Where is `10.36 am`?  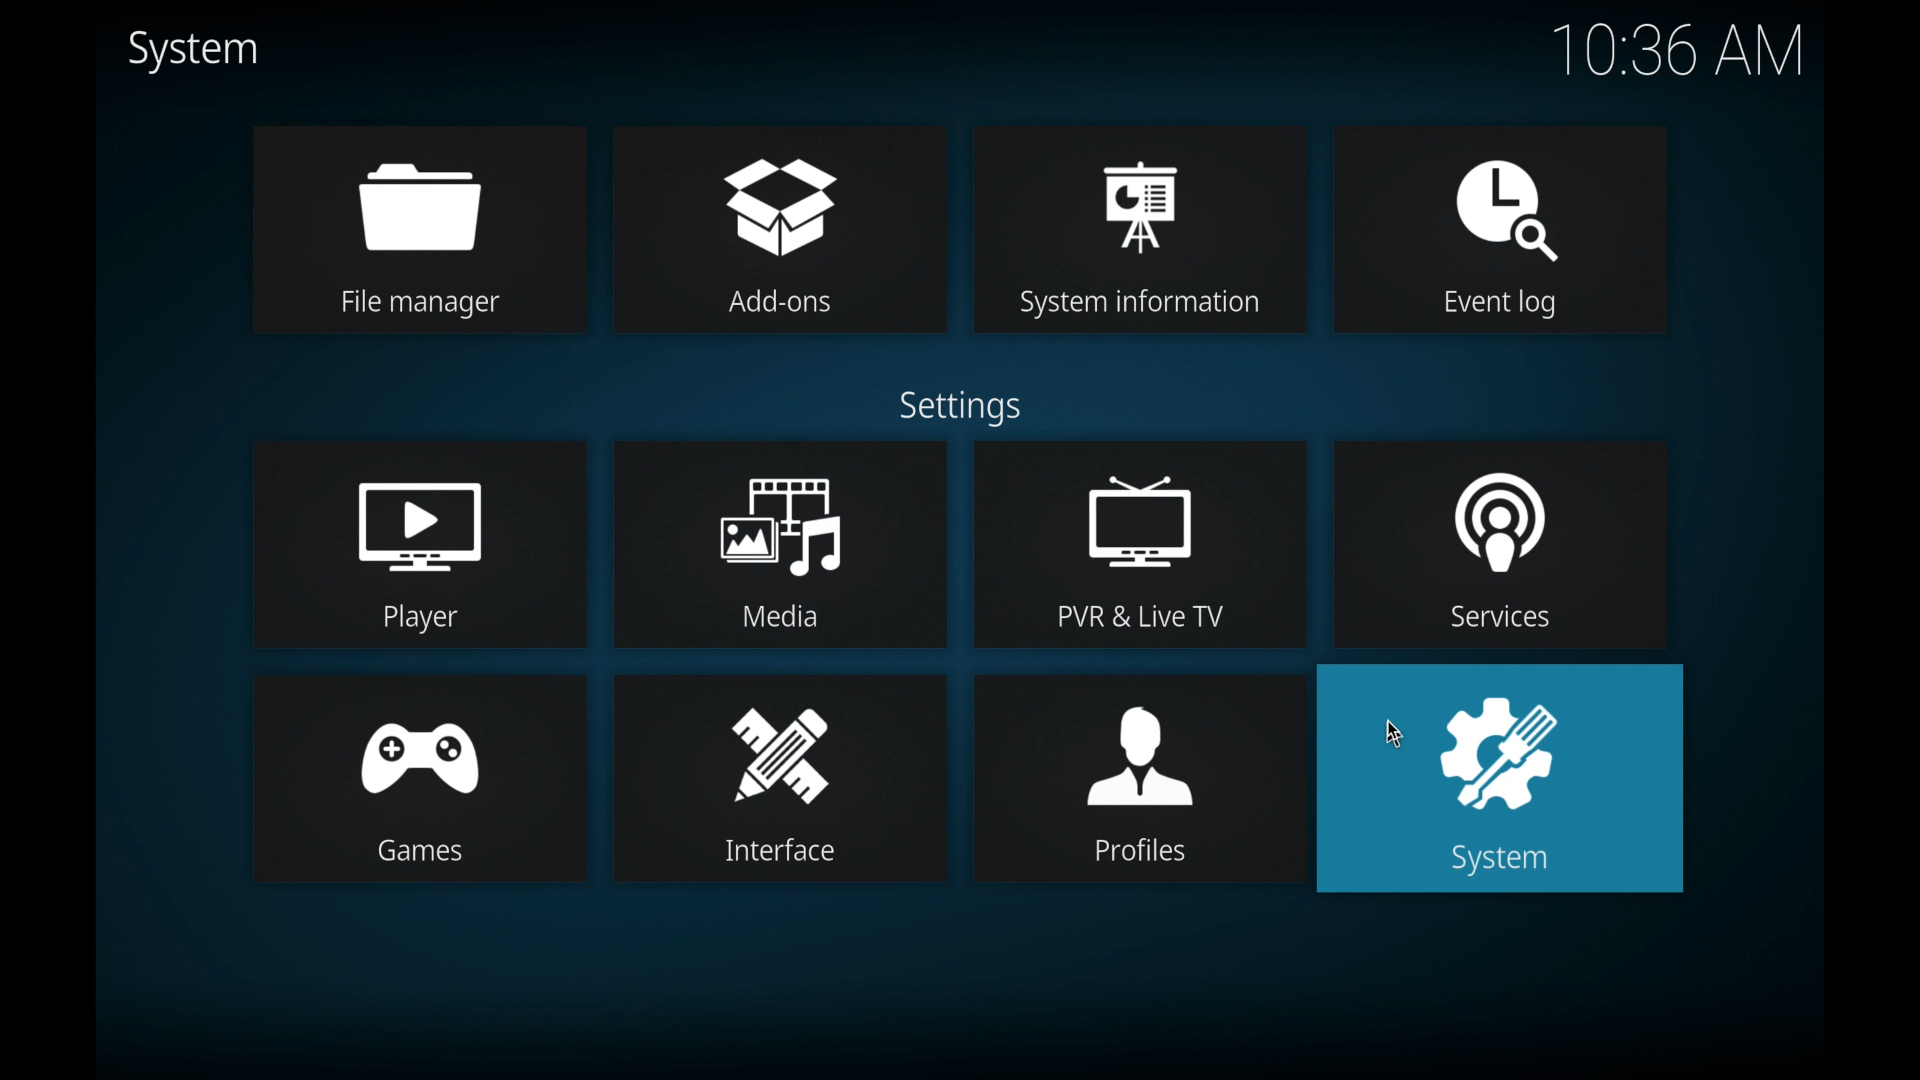 10.36 am is located at coordinates (1680, 48).